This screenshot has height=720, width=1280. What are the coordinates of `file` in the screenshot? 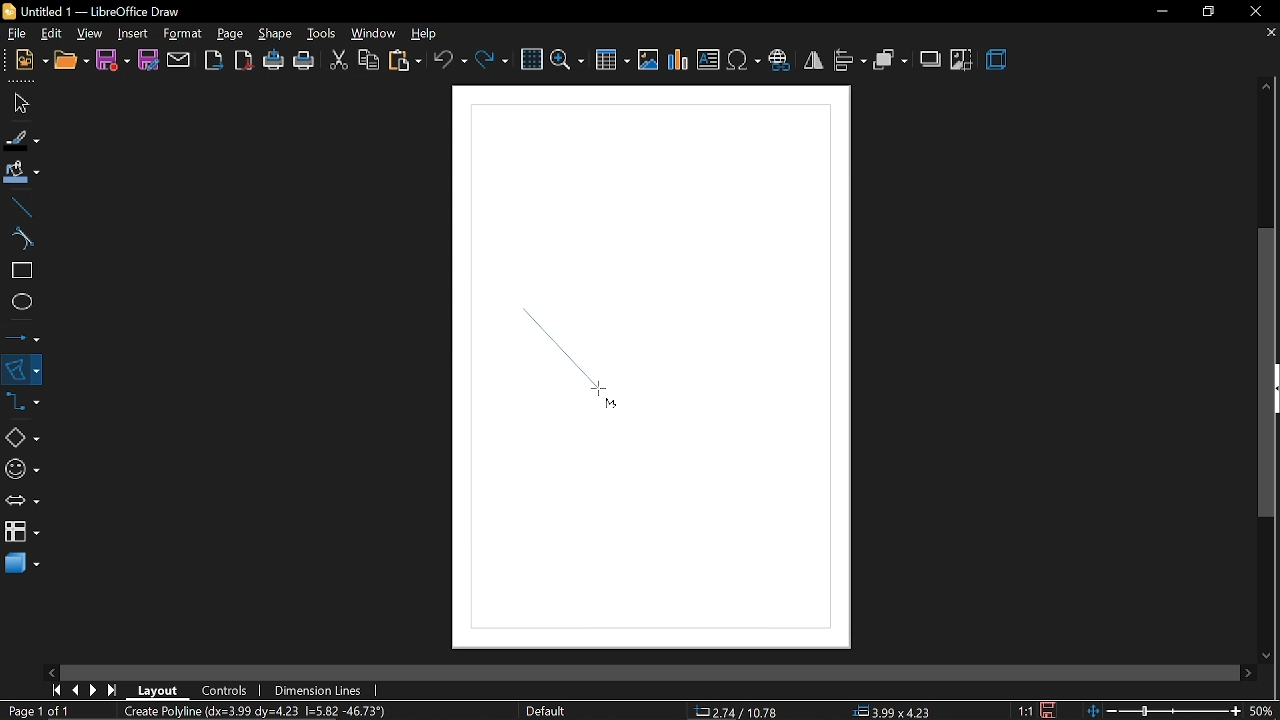 It's located at (17, 34).